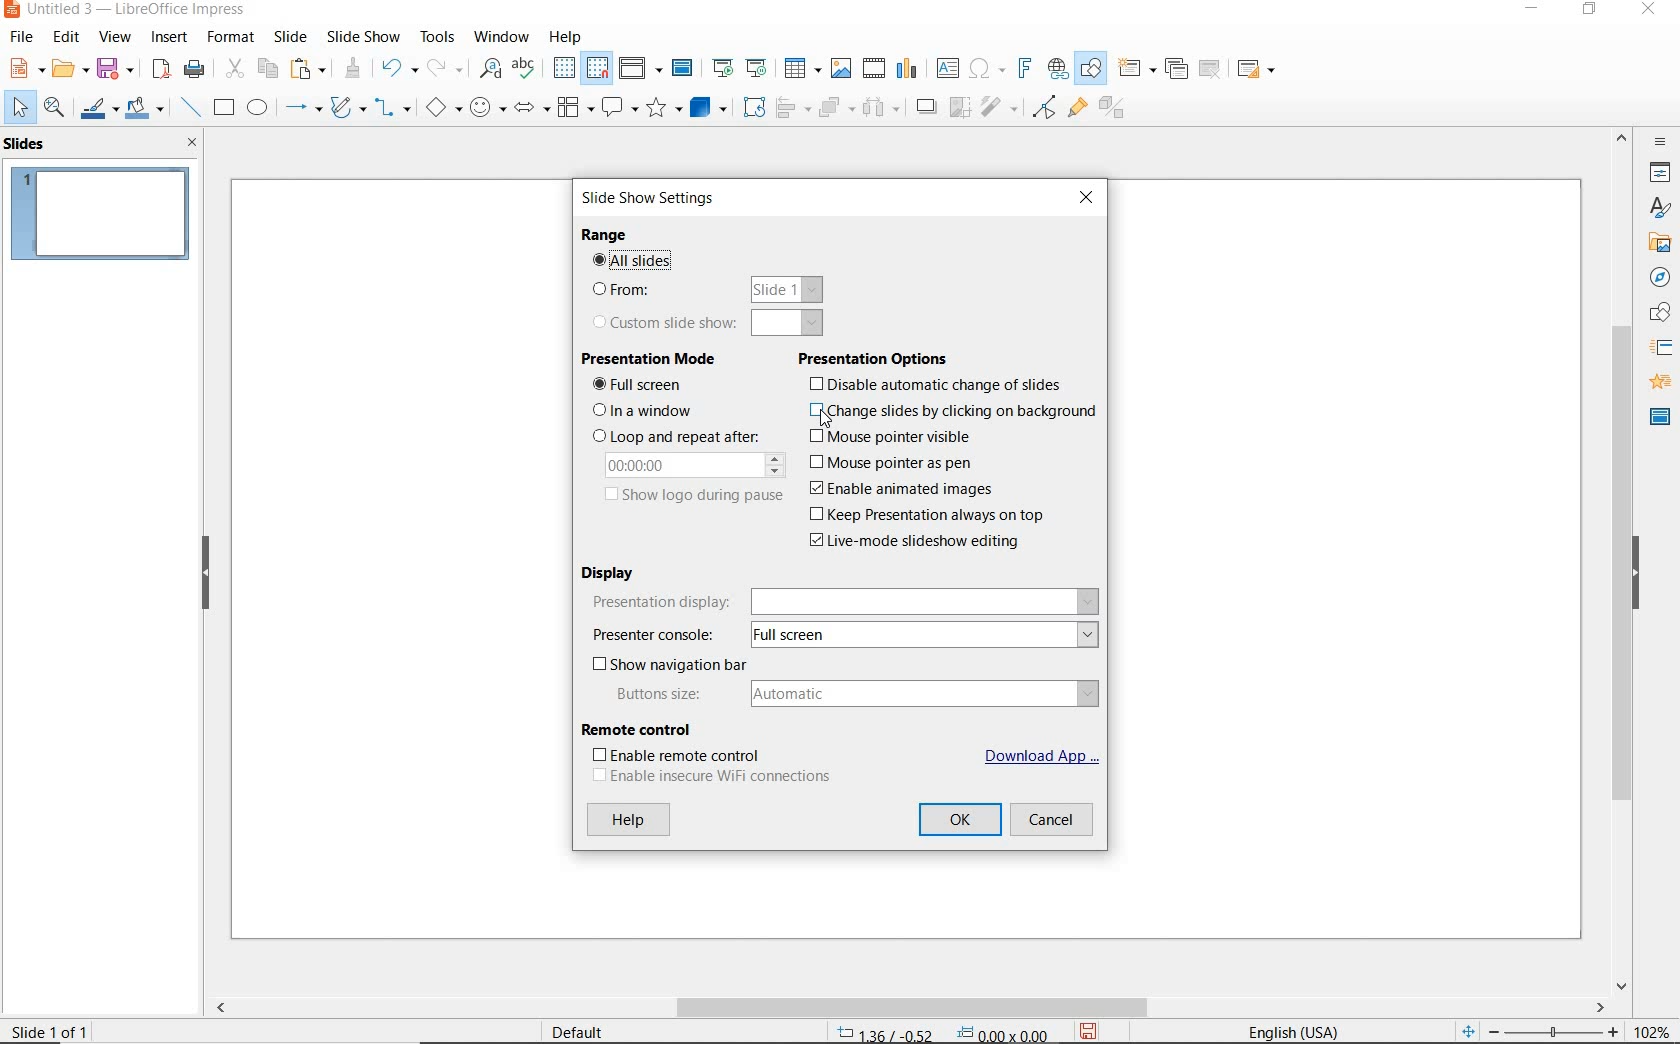 This screenshot has height=1044, width=1680. What do you see at coordinates (828, 421) in the screenshot?
I see `CURSOR` at bounding box center [828, 421].